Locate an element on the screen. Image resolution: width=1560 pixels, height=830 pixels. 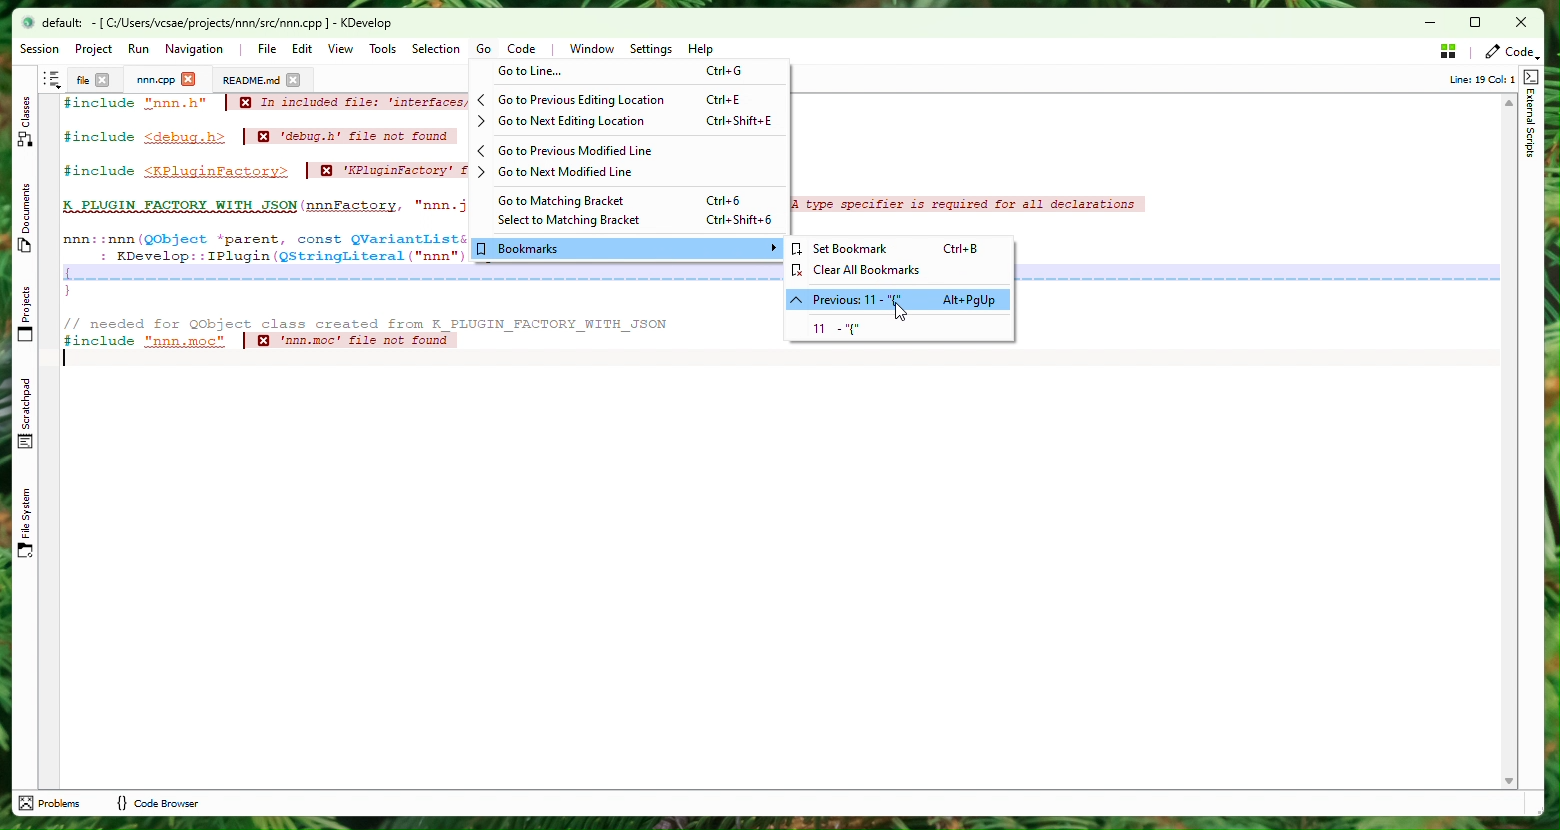
Run is located at coordinates (138, 48).